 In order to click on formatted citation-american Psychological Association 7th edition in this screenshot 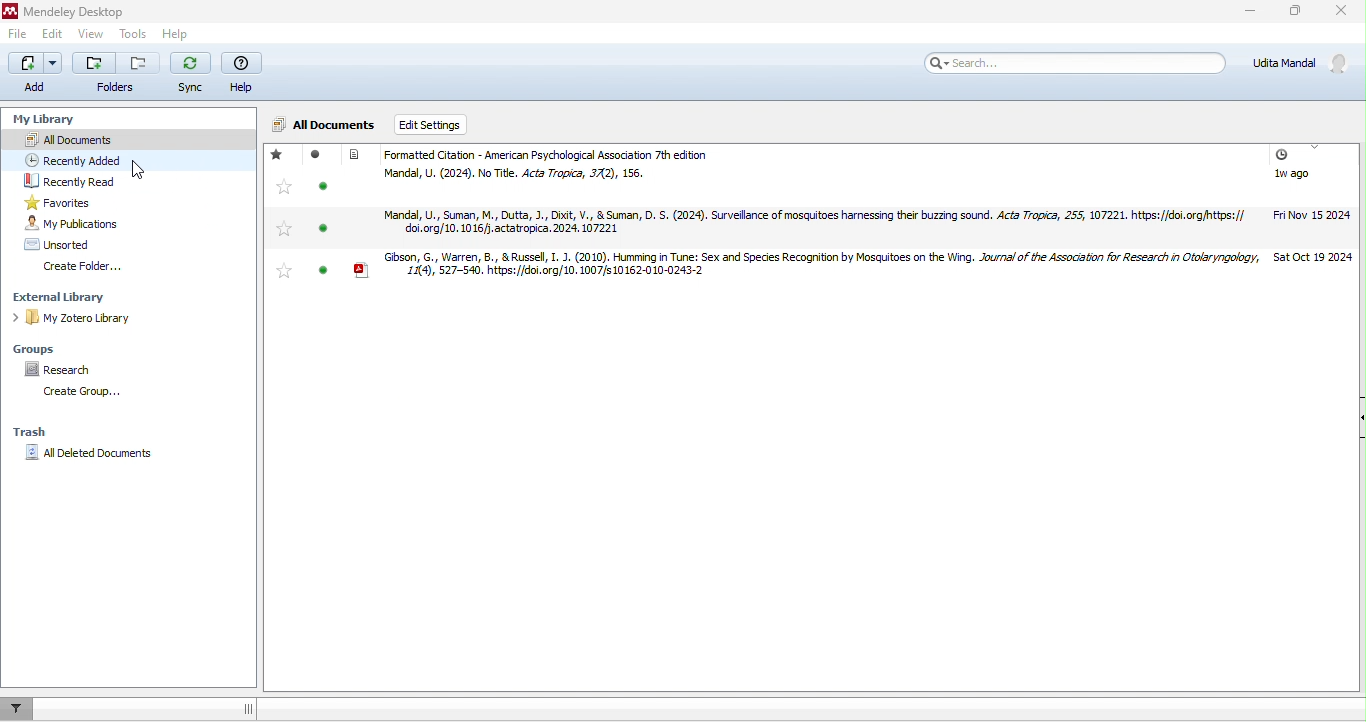, I will do `click(579, 155)`.